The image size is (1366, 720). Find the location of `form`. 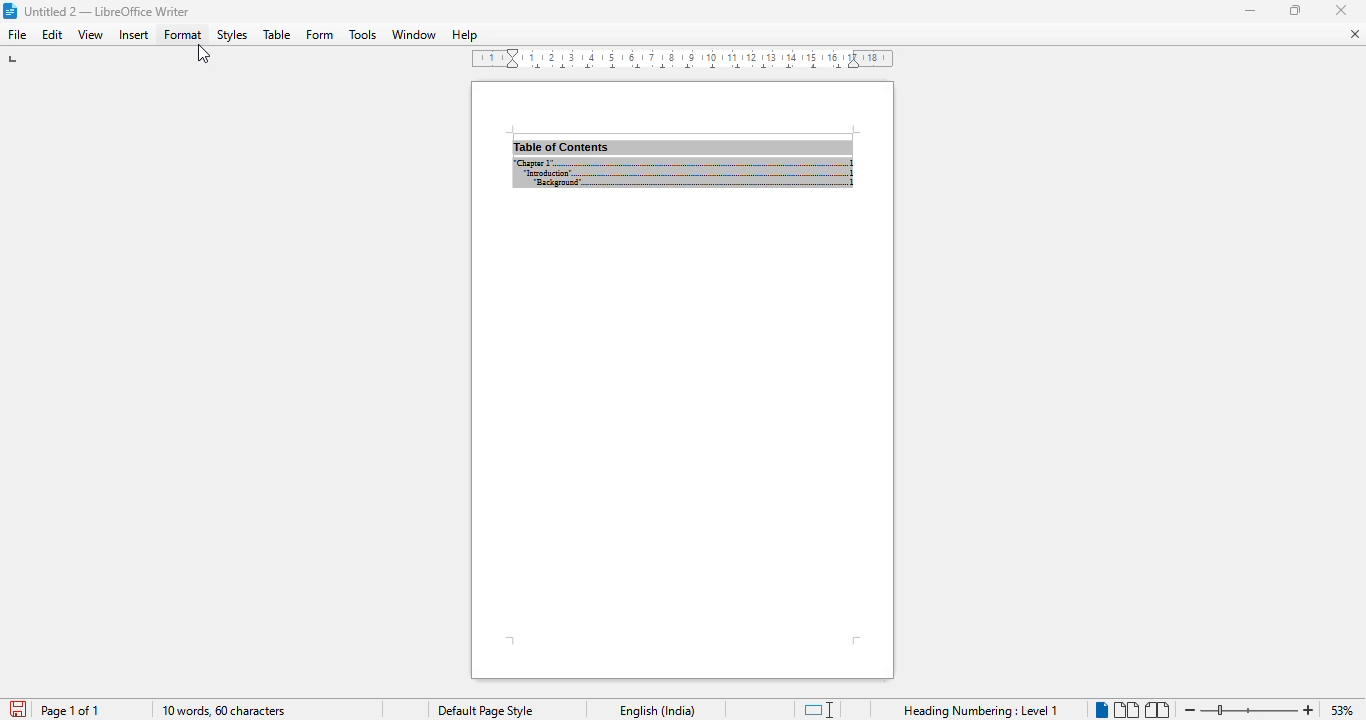

form is located at coordinates (319, 35).